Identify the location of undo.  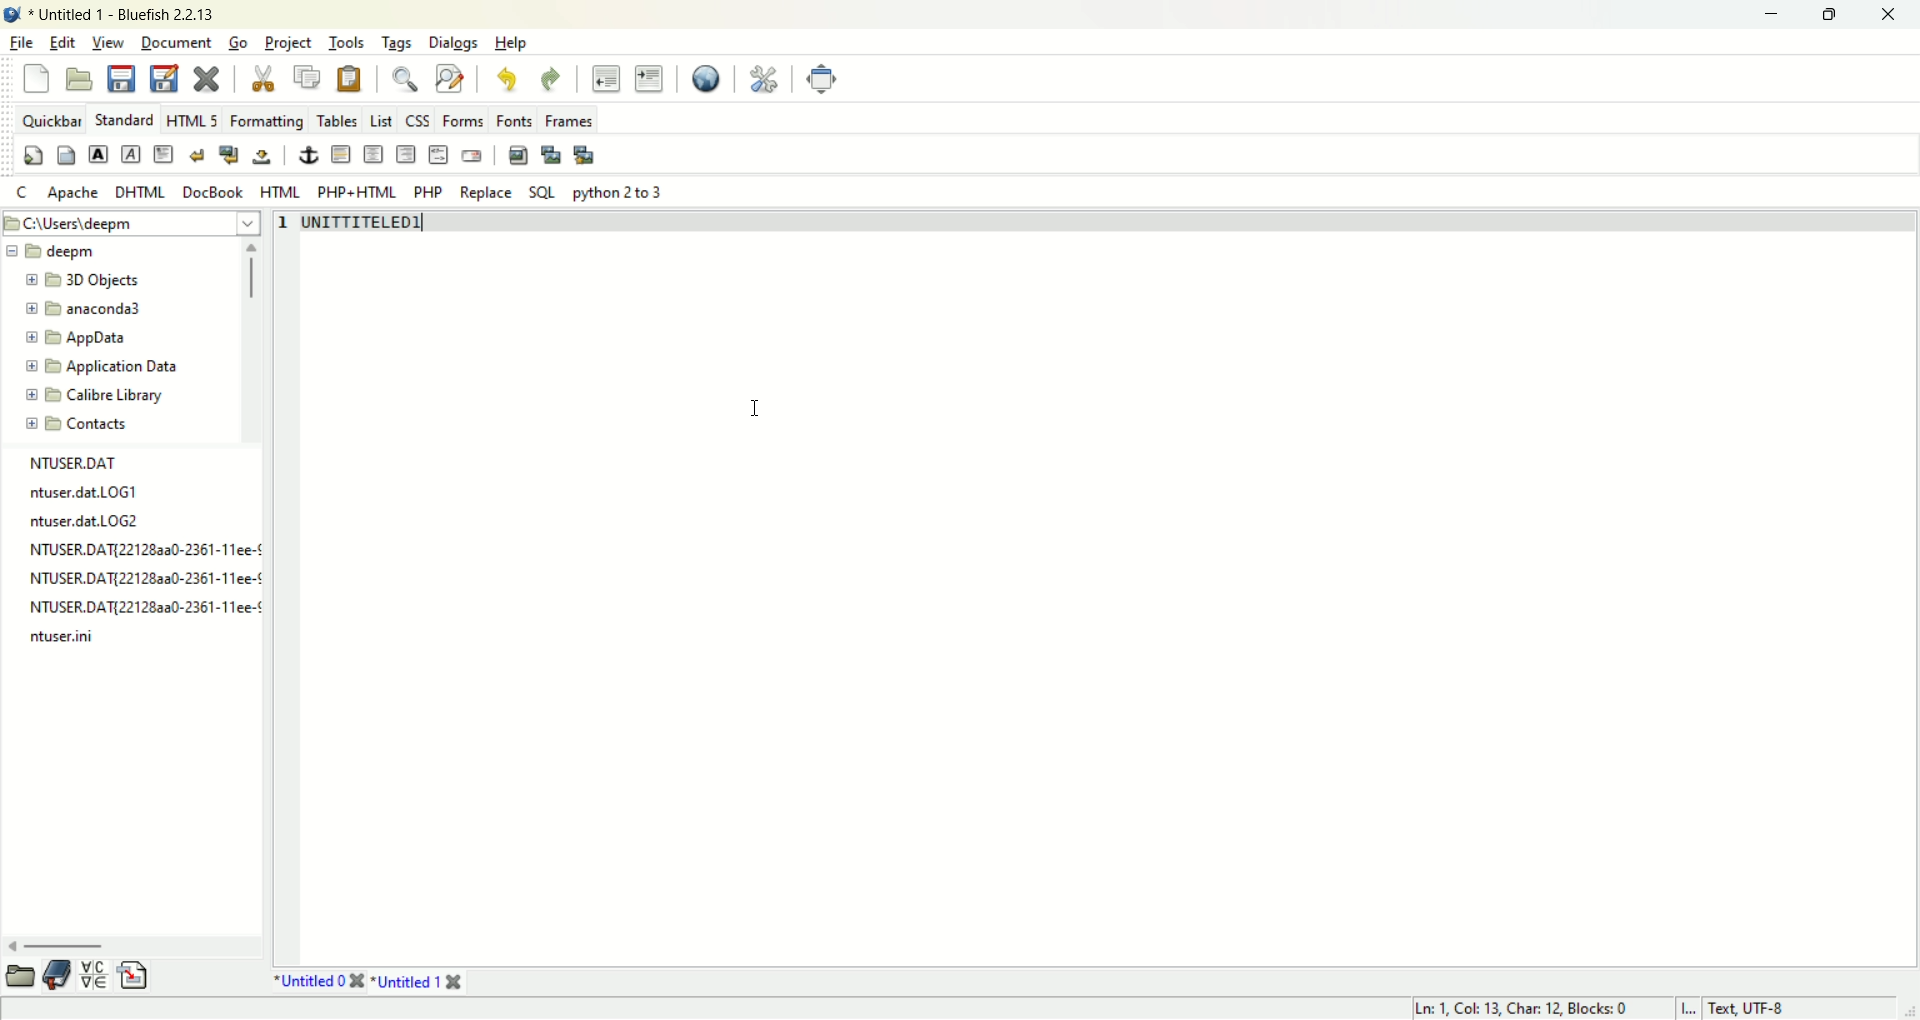
(508, 80).